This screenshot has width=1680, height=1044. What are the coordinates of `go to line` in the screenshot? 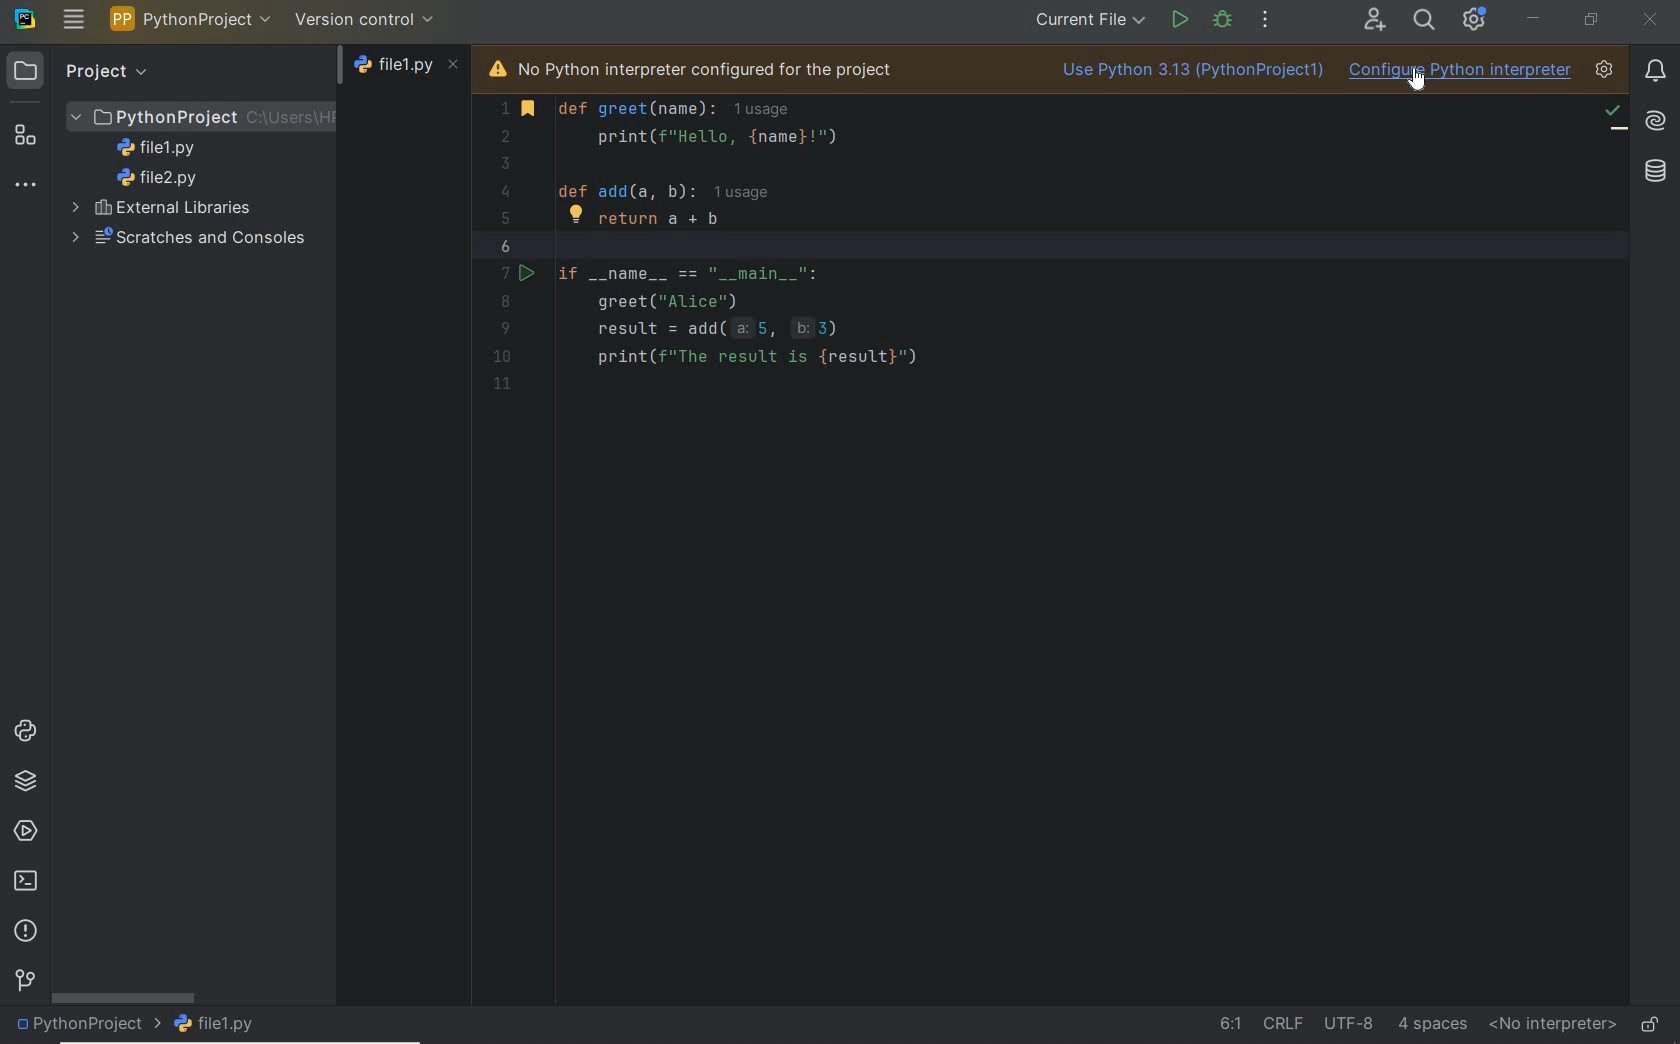 It's located at (1229, 1023).